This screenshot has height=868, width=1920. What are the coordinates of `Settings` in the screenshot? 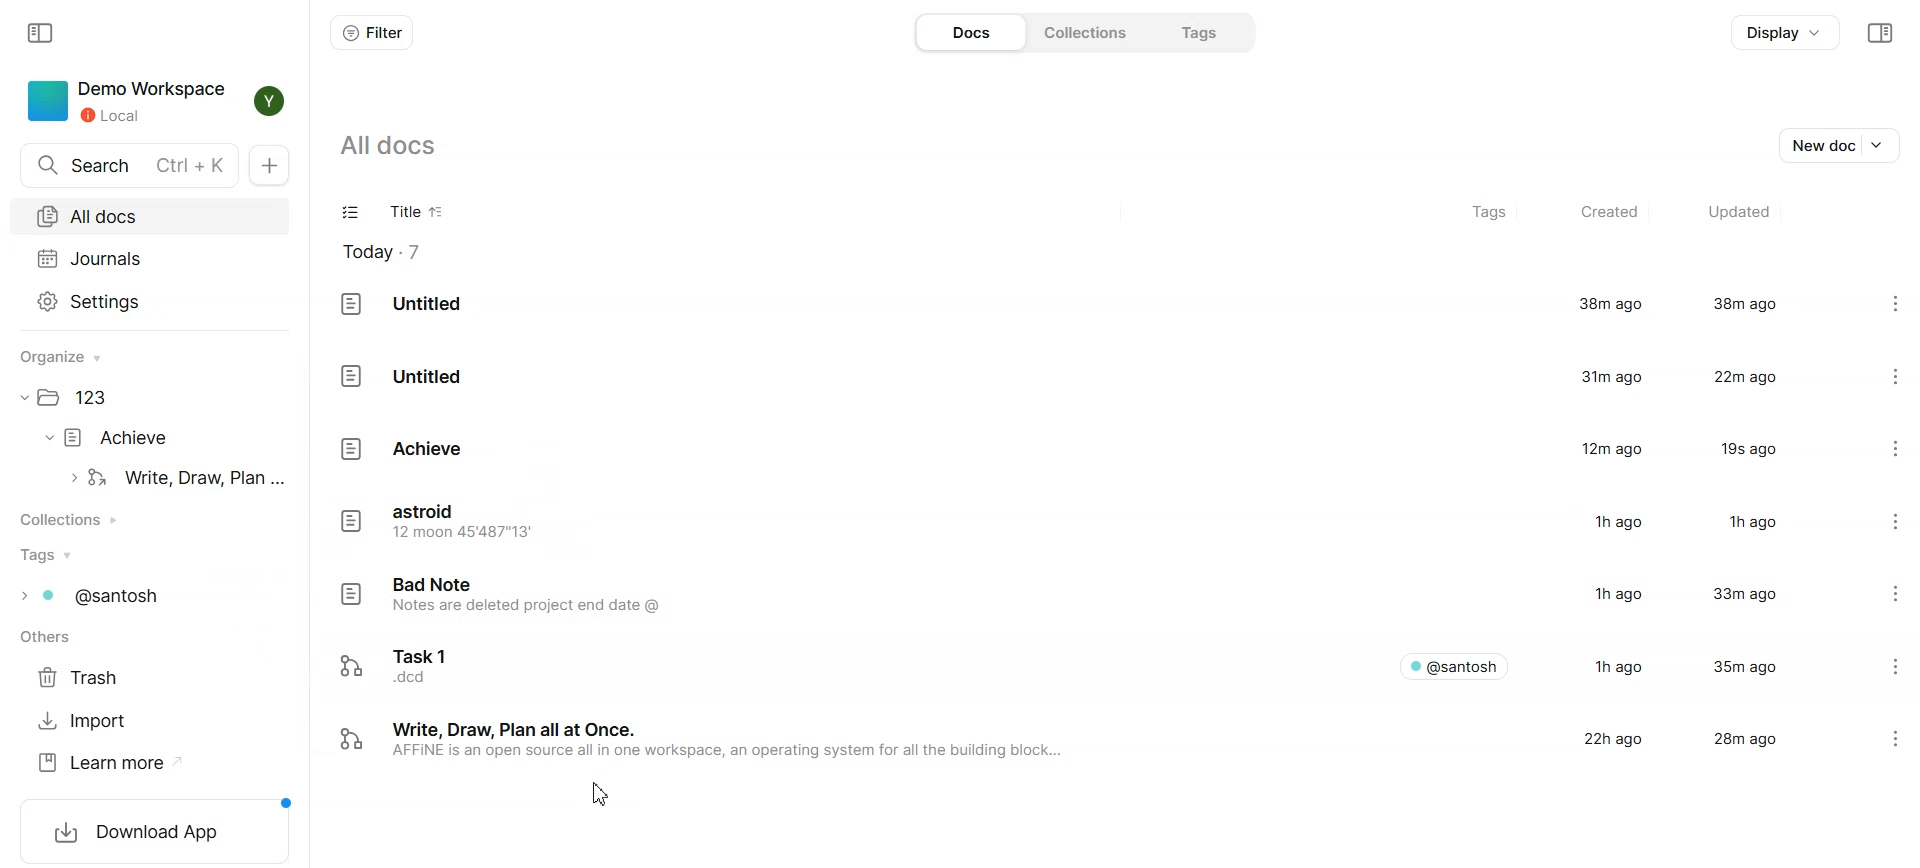 It's located at (1879, 374).